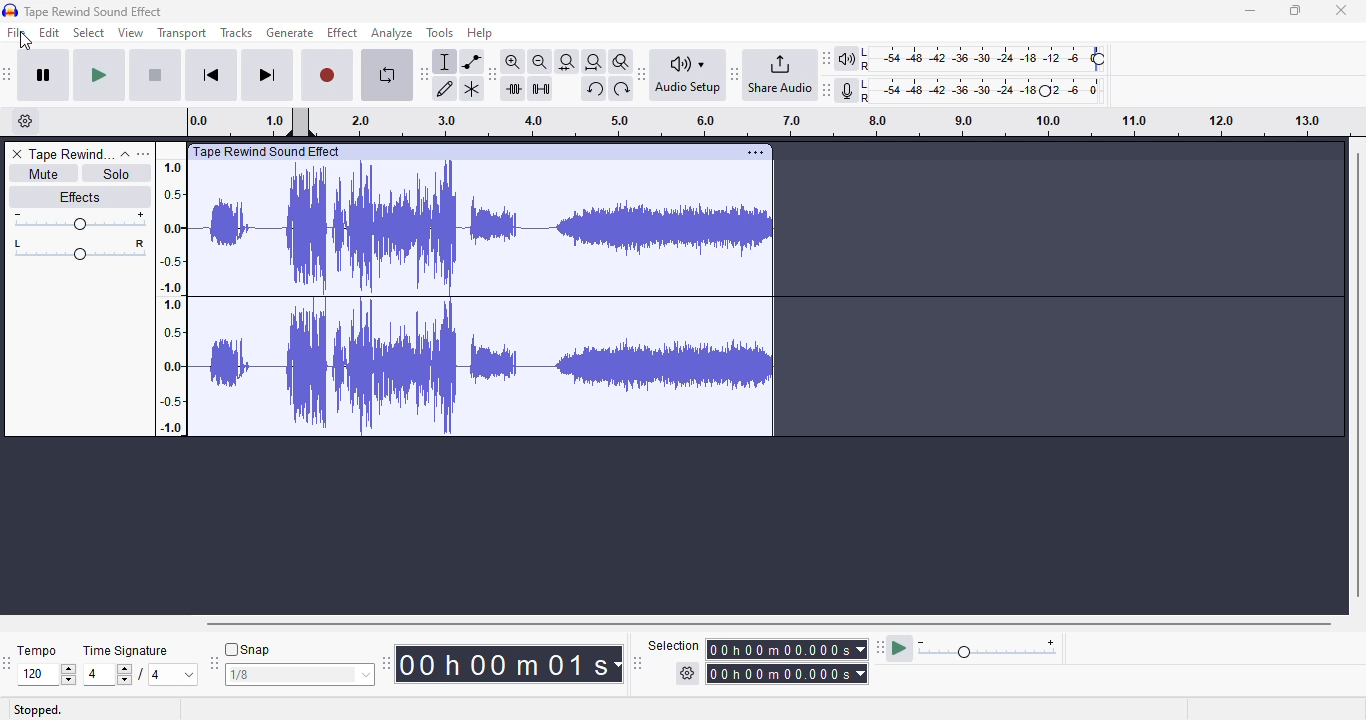 The image size is (1366, 720). Describe the element at coordinates (622, 88) in the screenshot. I see `redo` at that location.